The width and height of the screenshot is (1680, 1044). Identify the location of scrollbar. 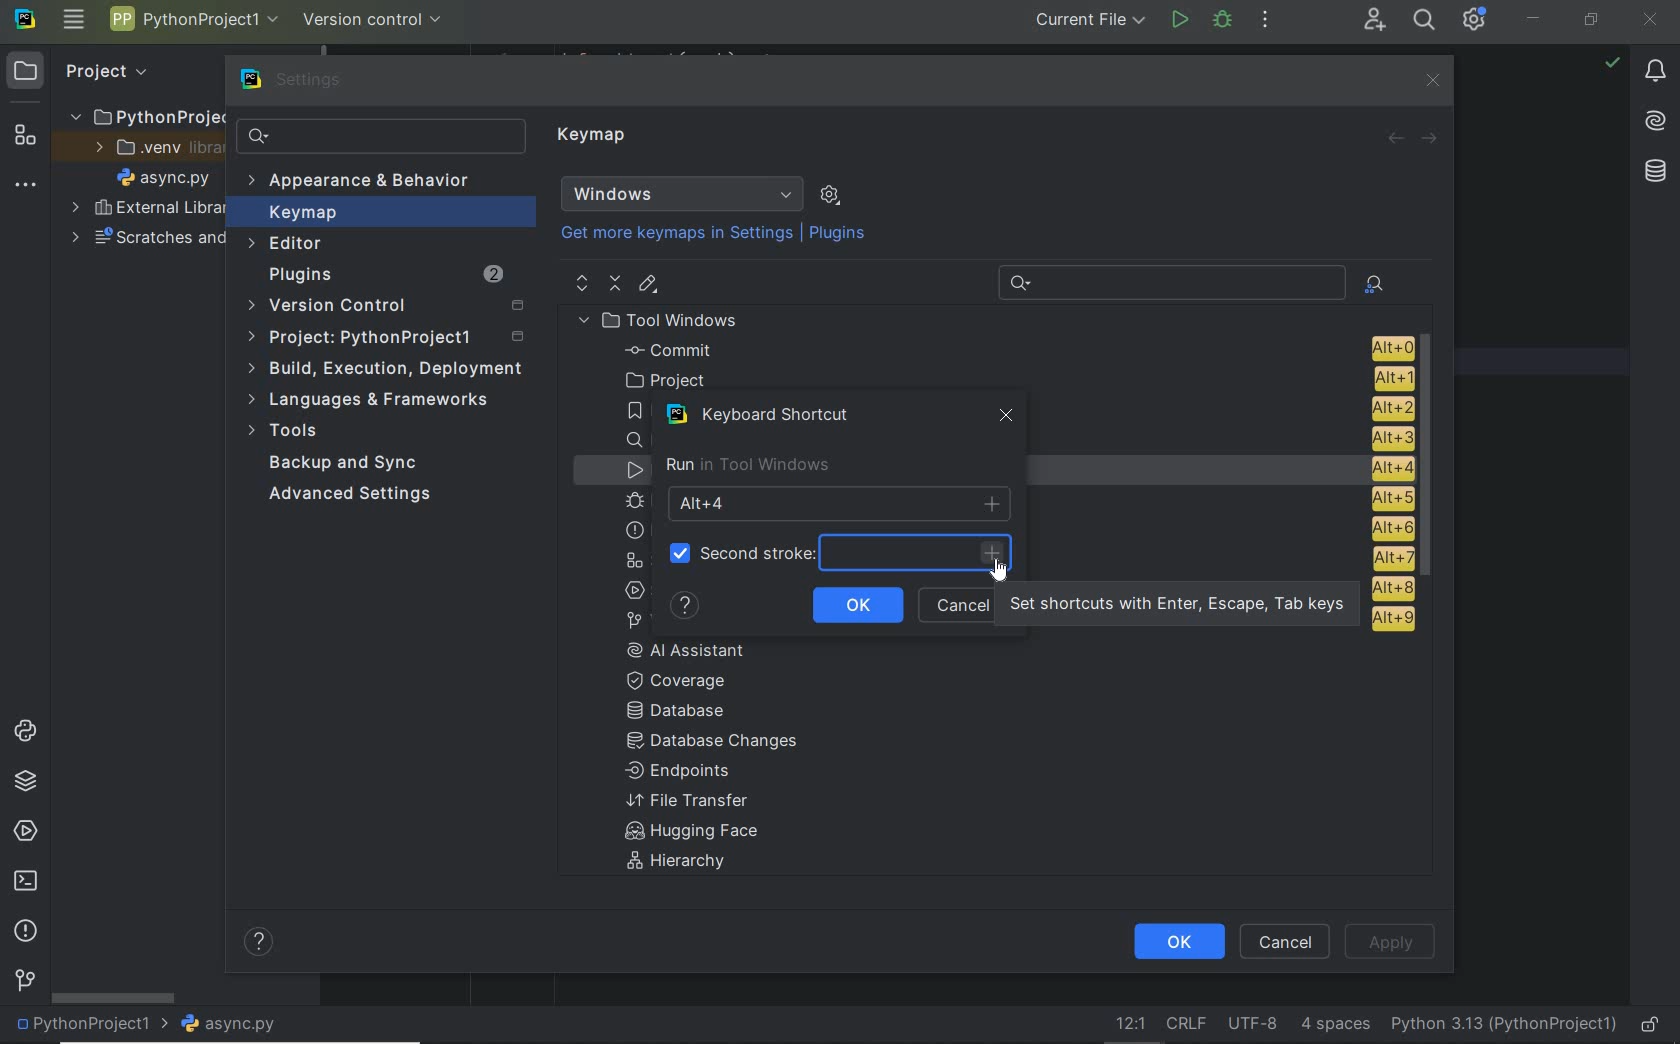
(111, 997).